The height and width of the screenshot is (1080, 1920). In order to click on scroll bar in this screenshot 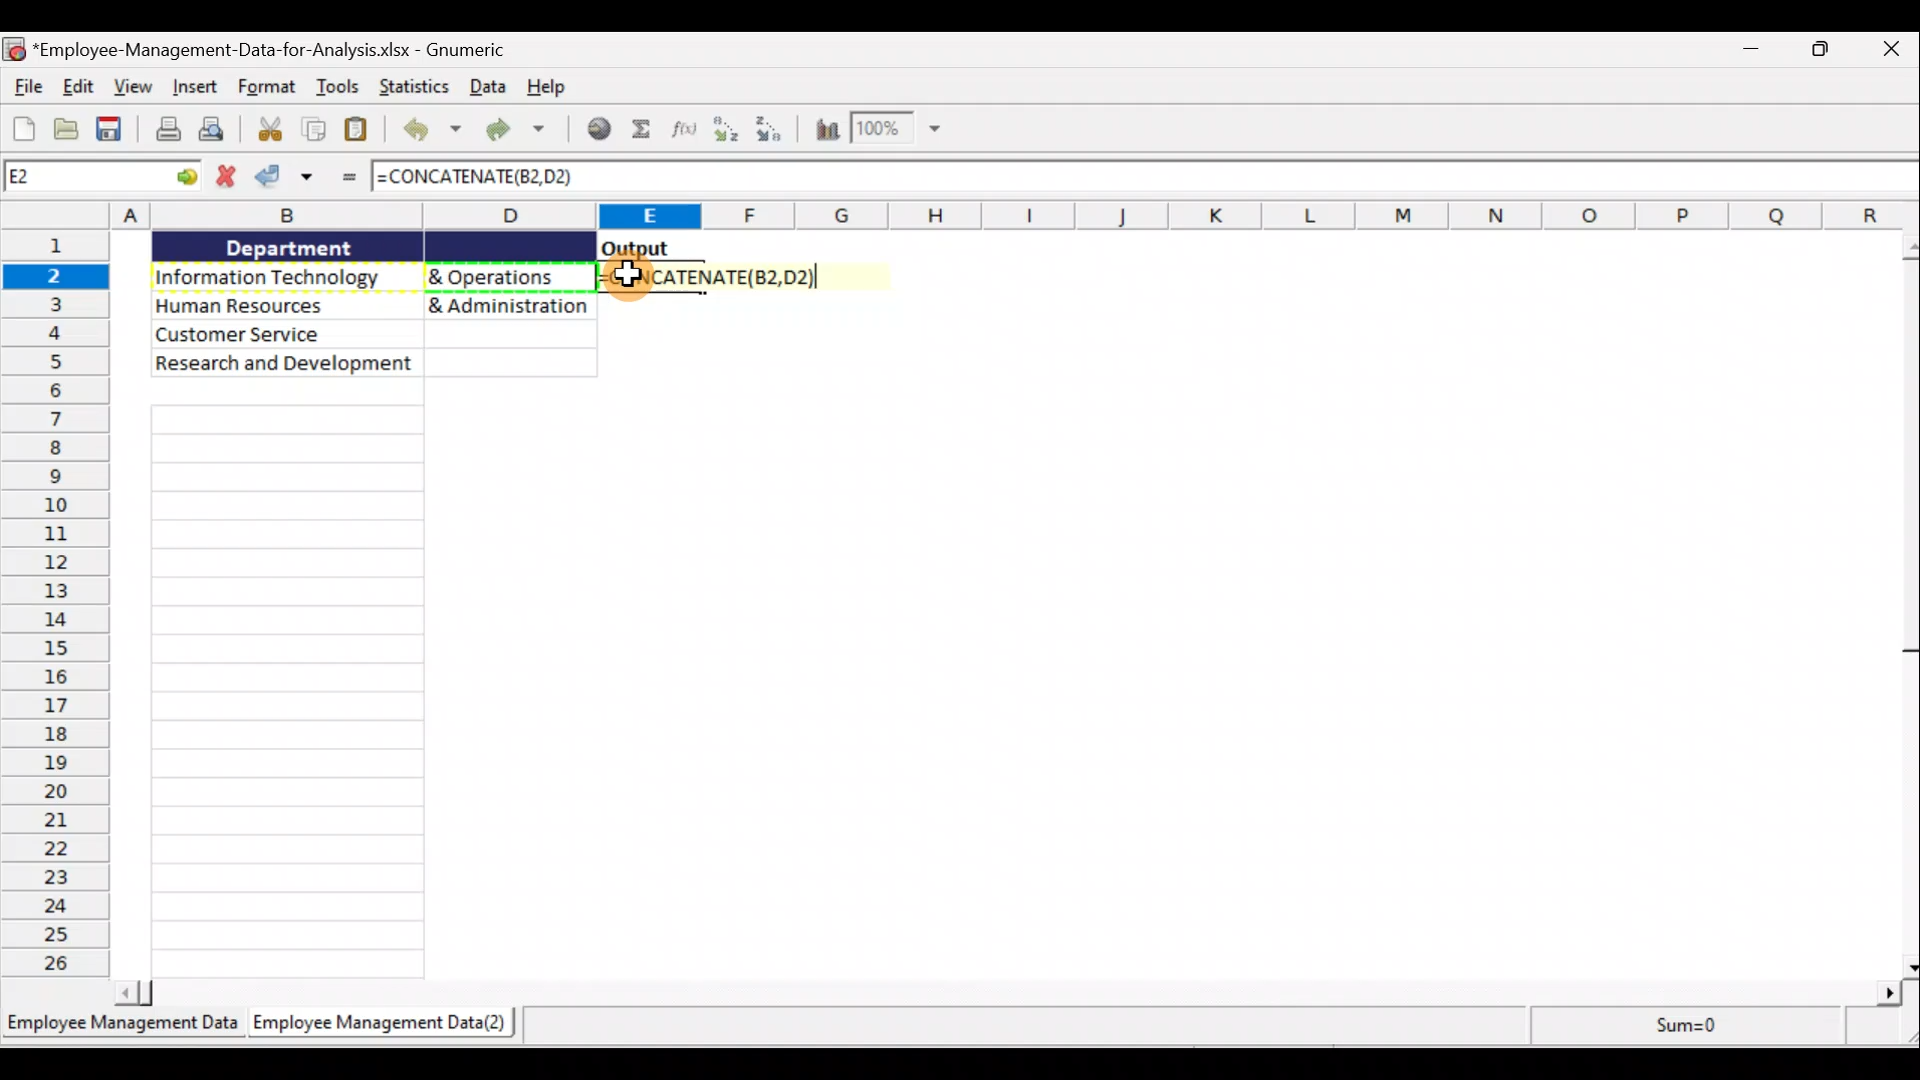, I will do `click(1010, 993)`.